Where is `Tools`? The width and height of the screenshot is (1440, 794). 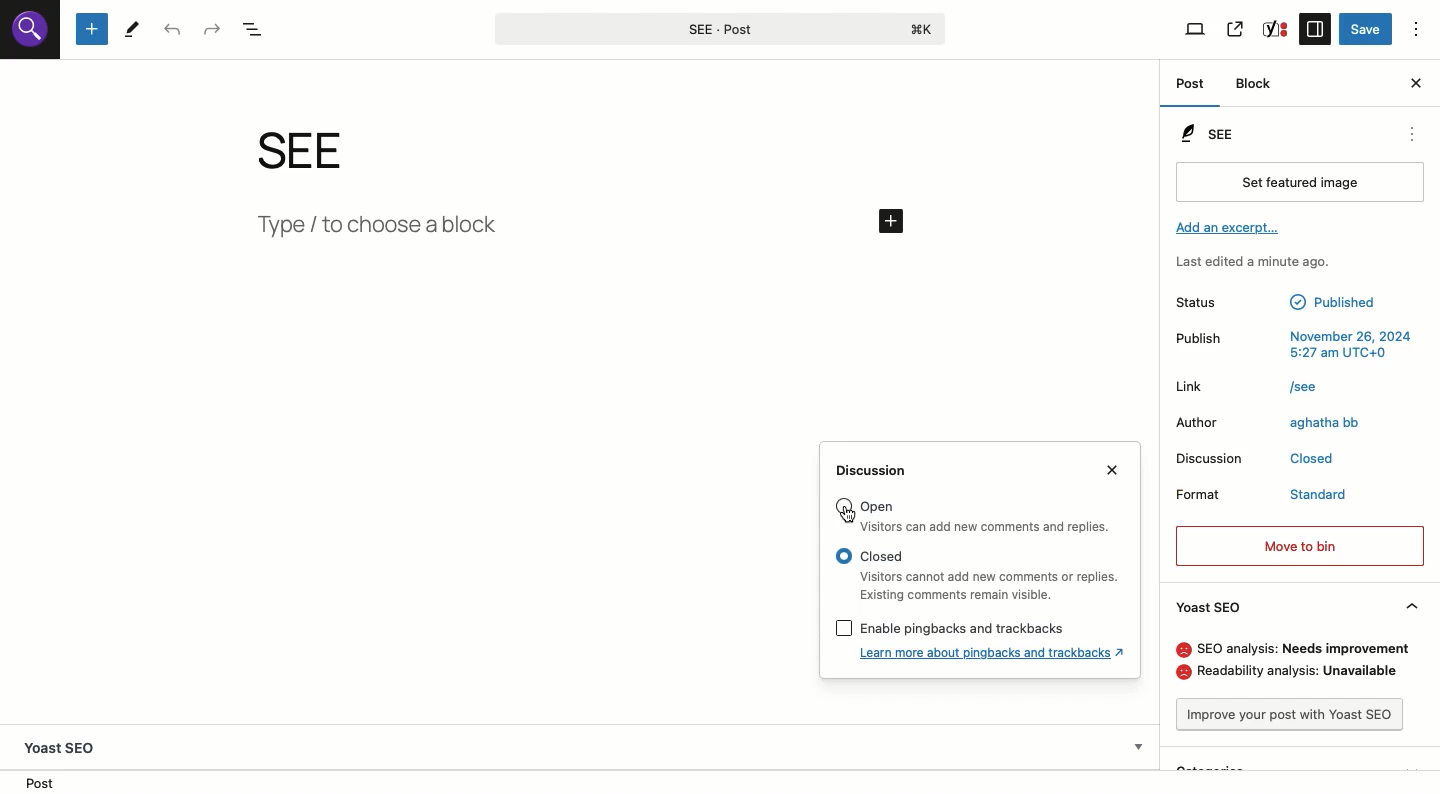
Tools is located at coordinates (133, 30).